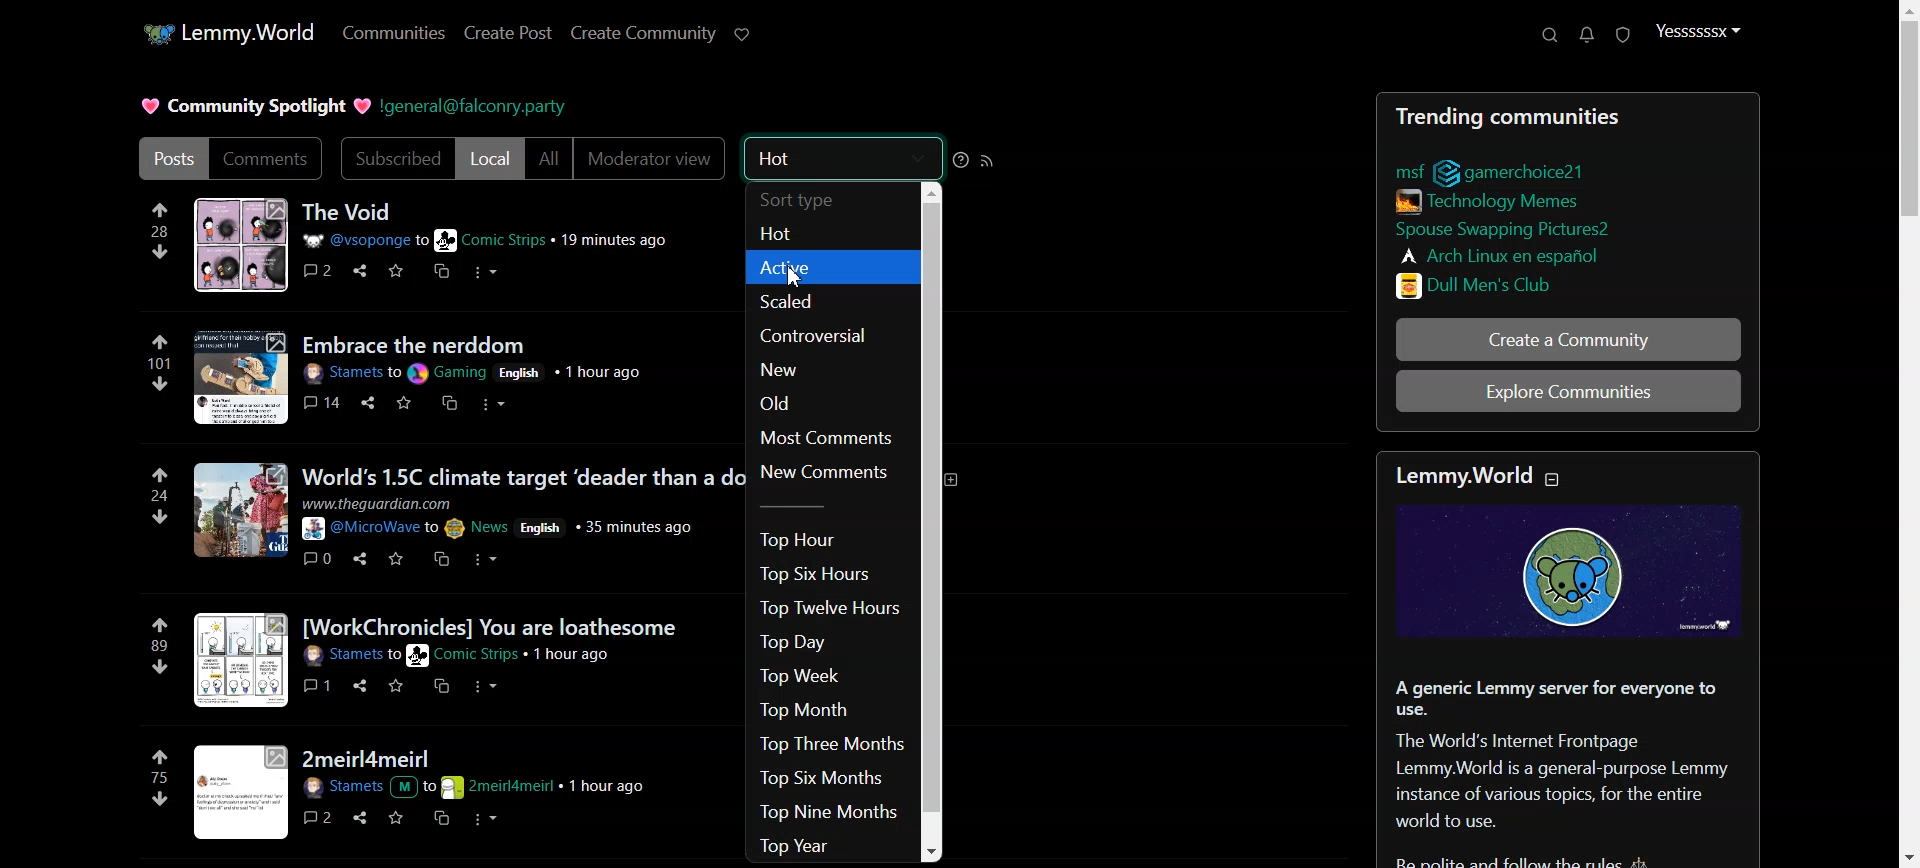 The height and width of the screenshot is (868, 1920). What do you see at coordinates (159, 343) in the screenshot?
I see `upvote` at bounding box center [159, 343].